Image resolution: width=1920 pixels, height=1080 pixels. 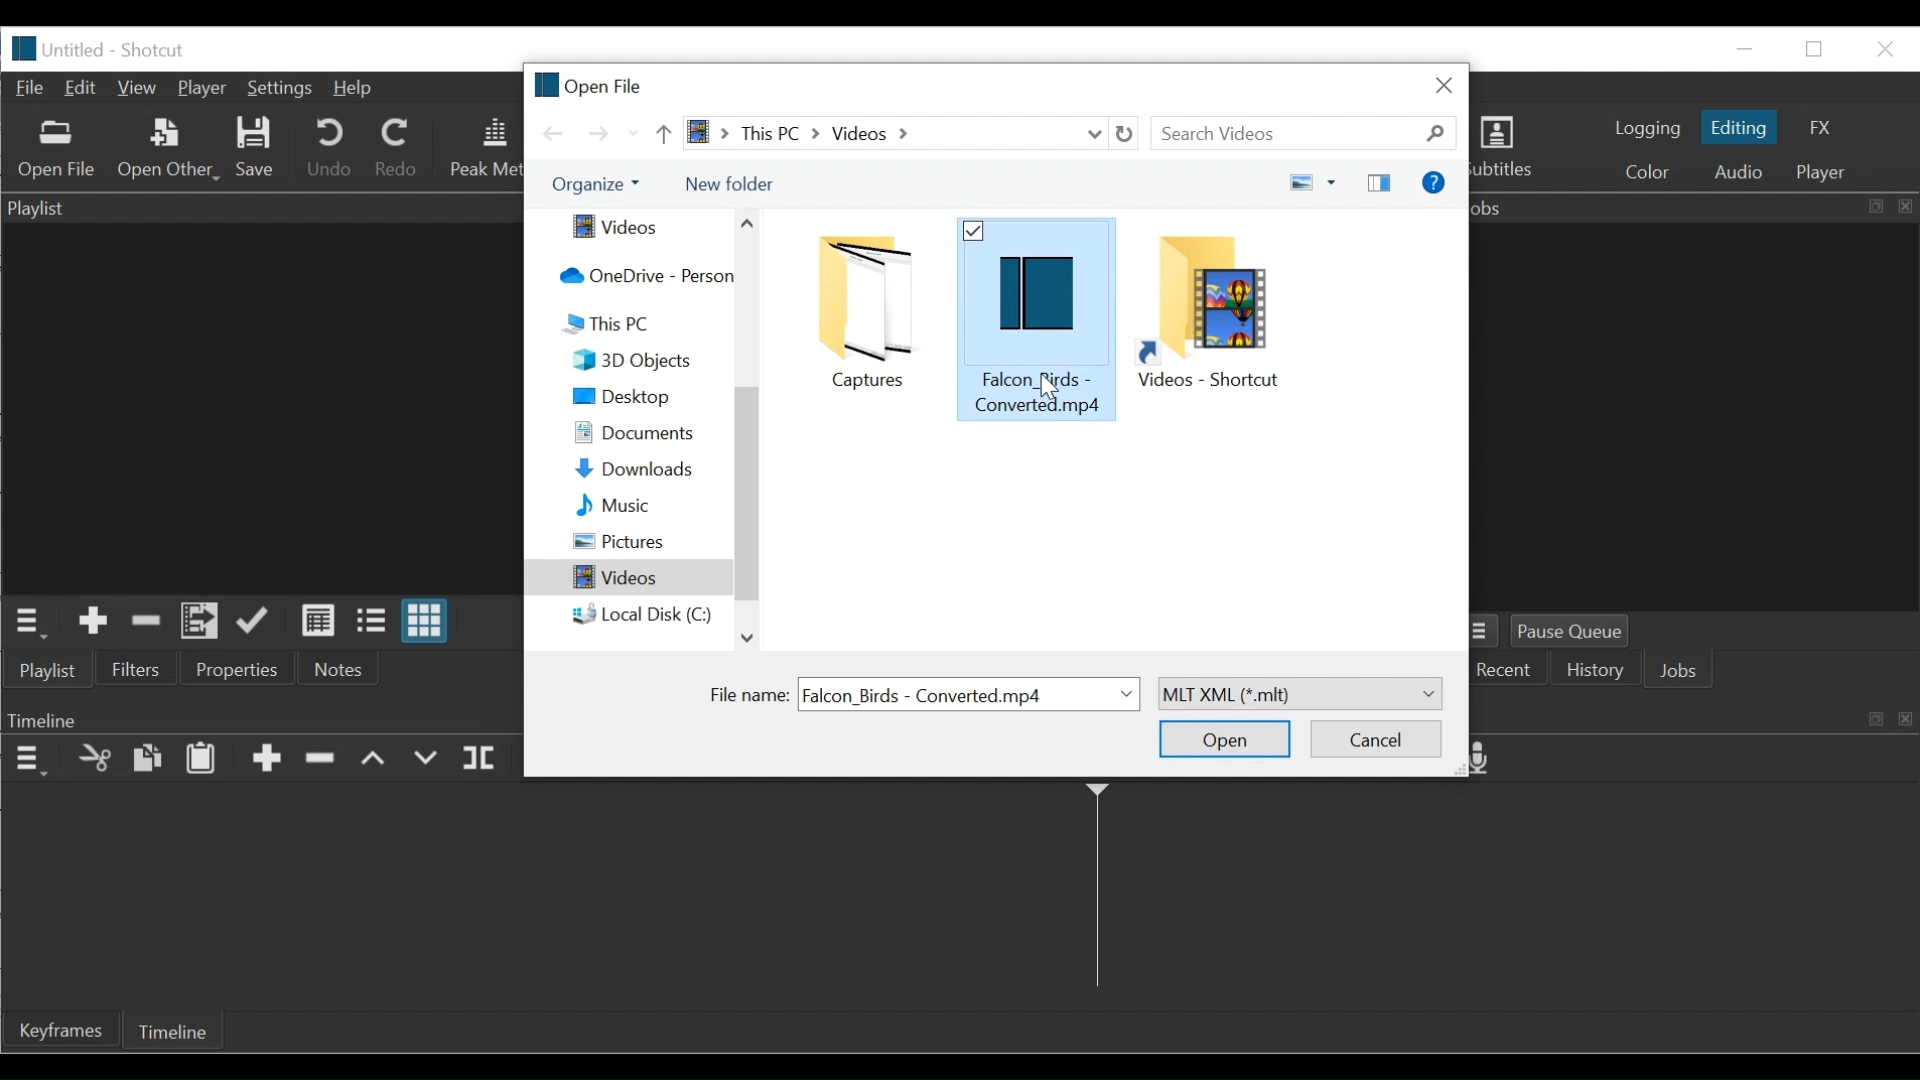 What do you see at coordinates (57, 150) in the screenshot?
I see `Open Other File` at bounding box center [57, 150].